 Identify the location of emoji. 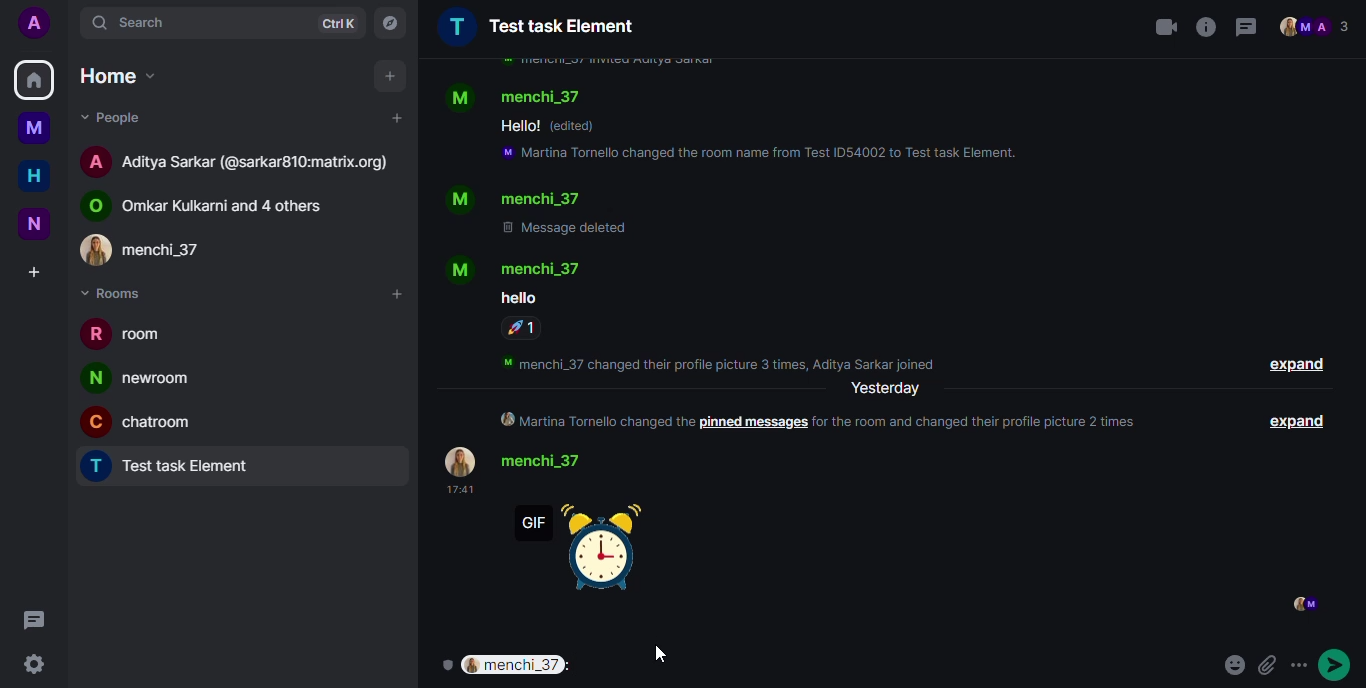
(1229, 662).